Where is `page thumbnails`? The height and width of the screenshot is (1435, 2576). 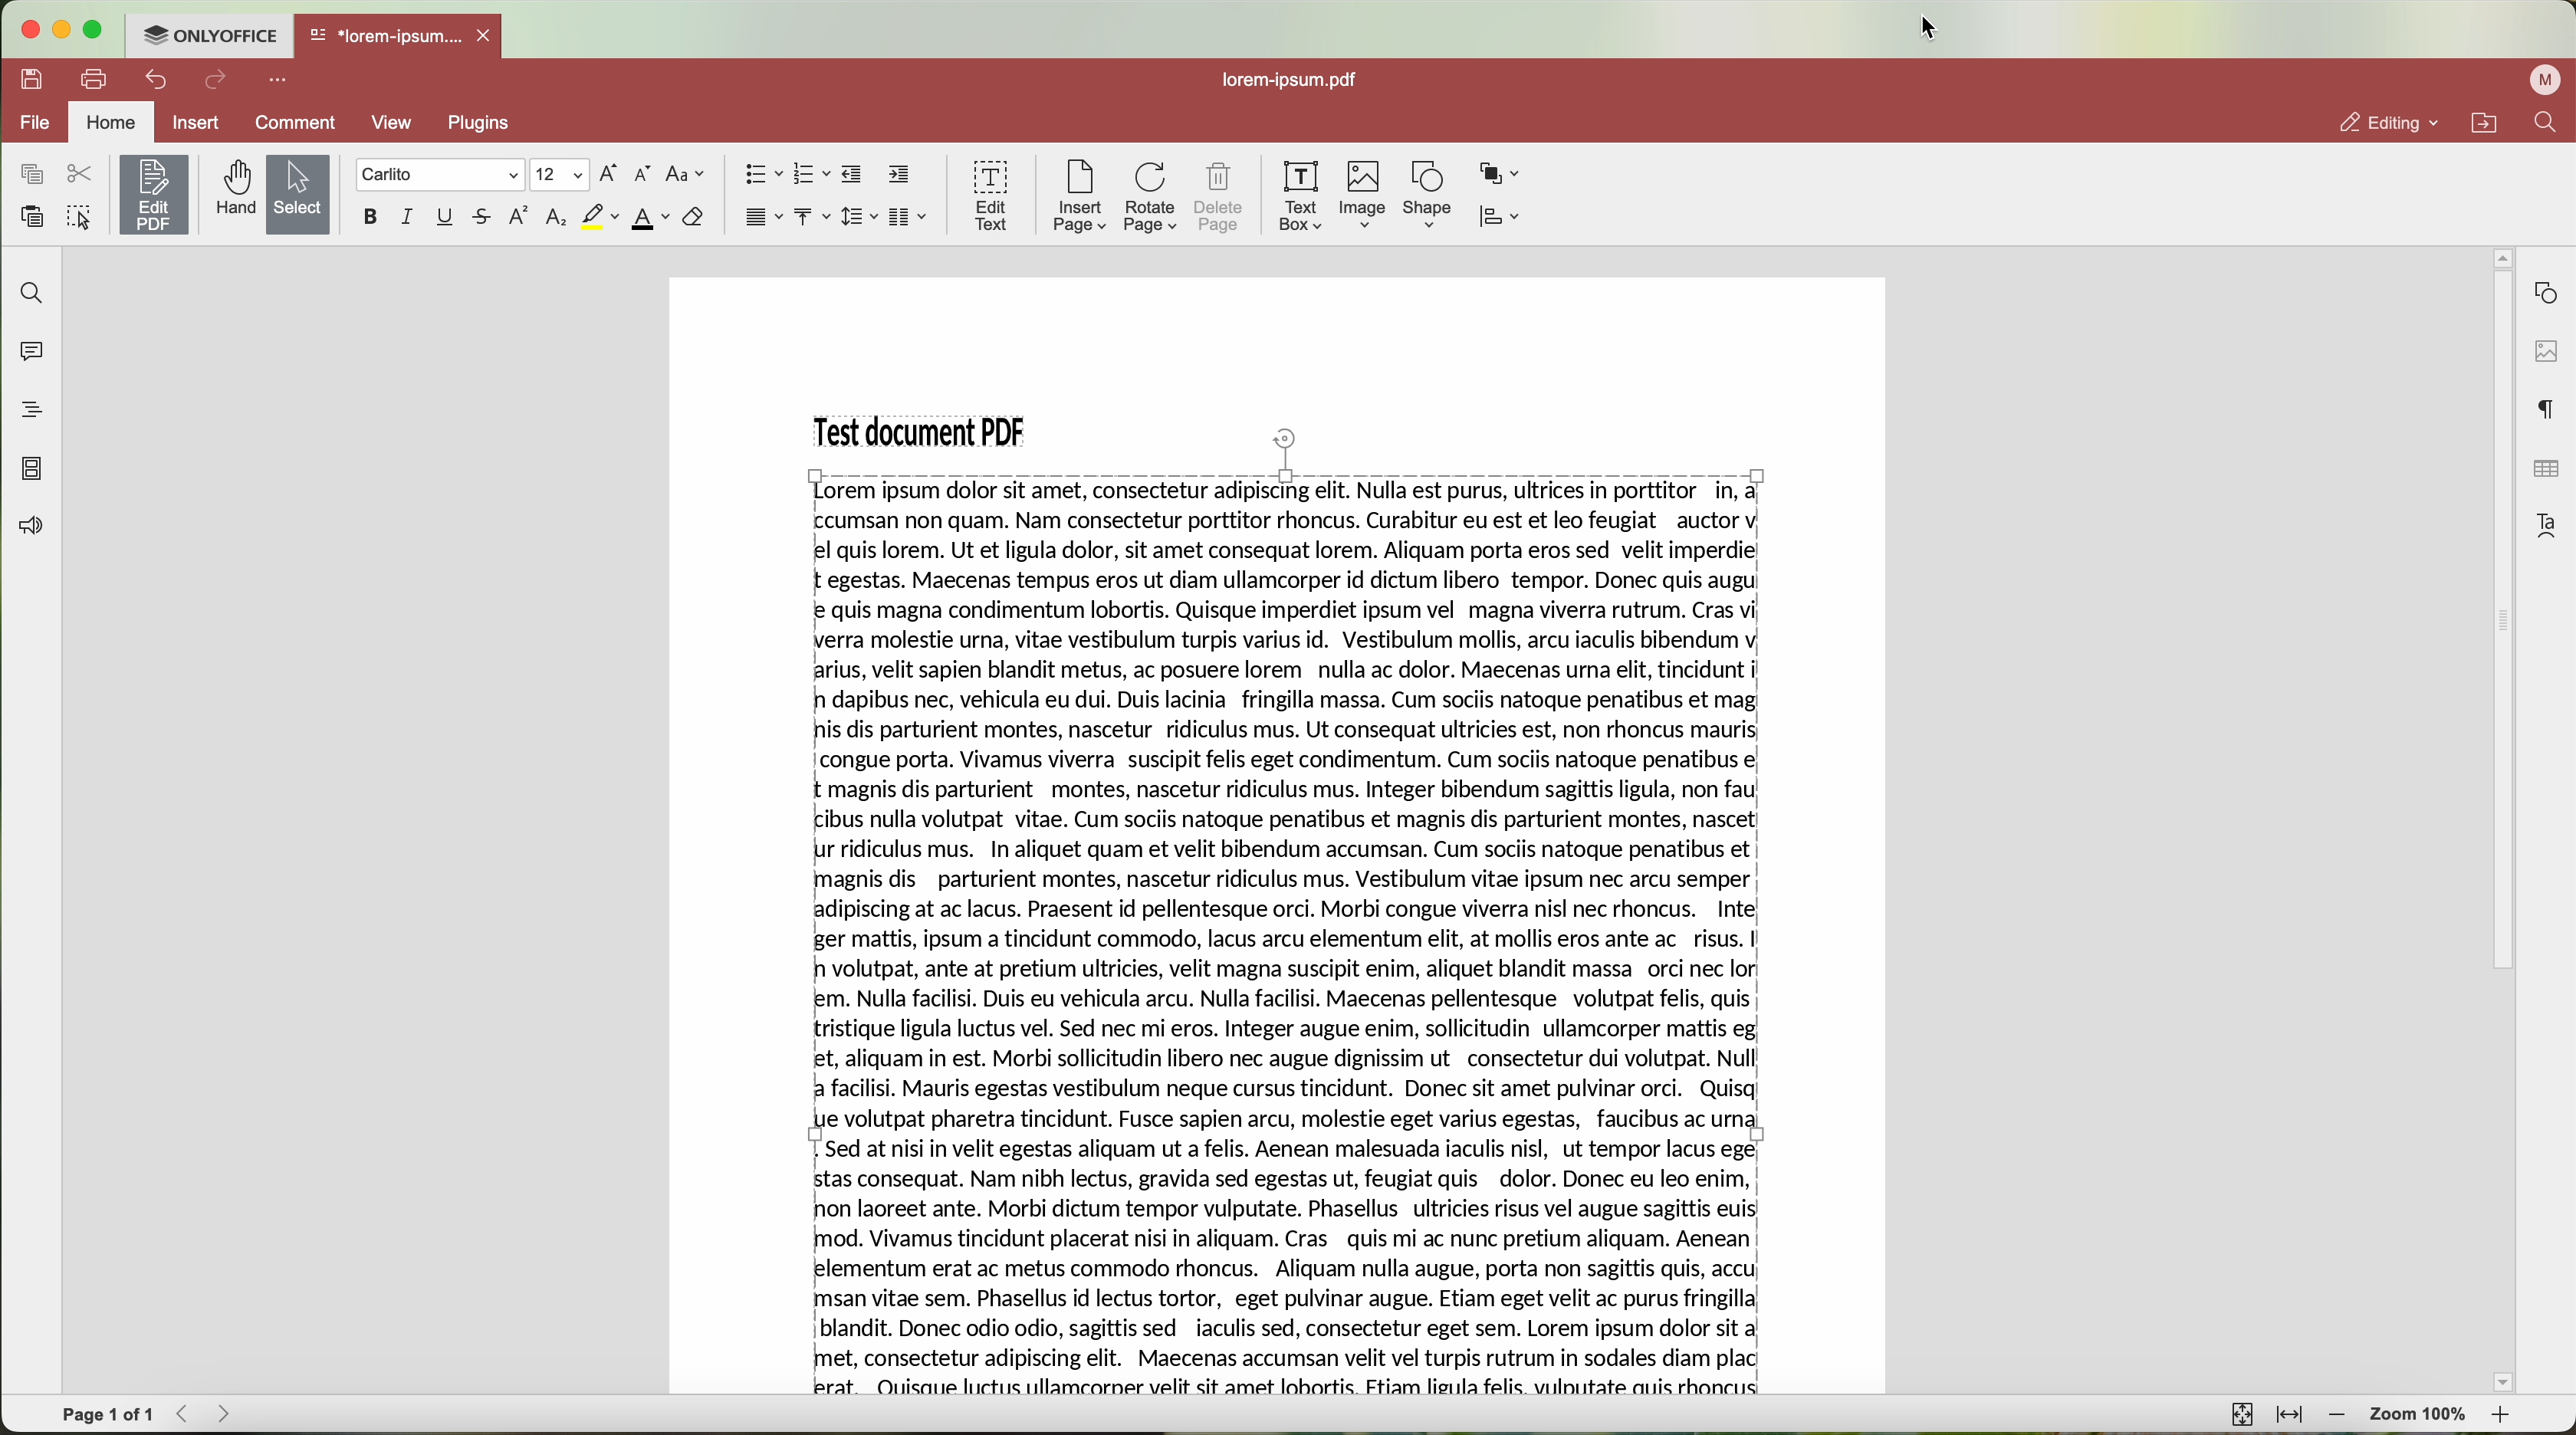
page thumbnails is located at coordinates (32, 469).